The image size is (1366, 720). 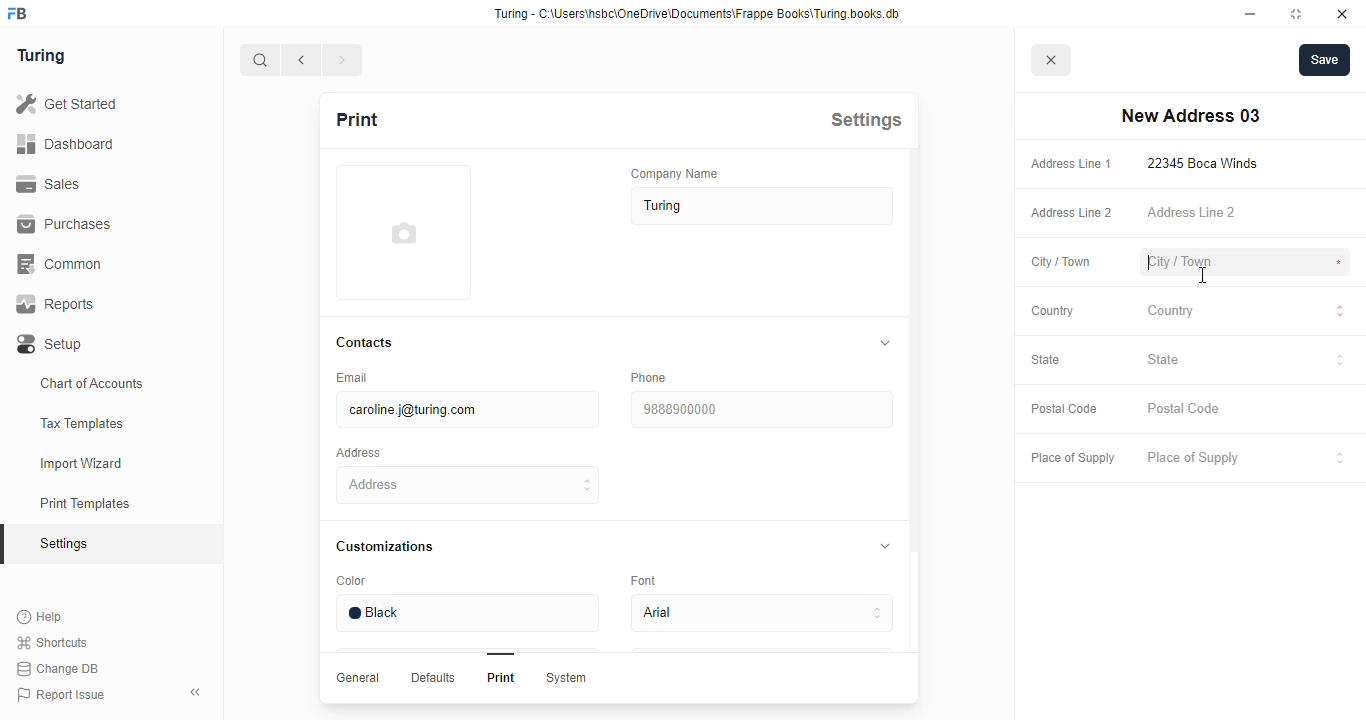 I want to click on caroline.j@turing.com, so click(x=466, y=410).